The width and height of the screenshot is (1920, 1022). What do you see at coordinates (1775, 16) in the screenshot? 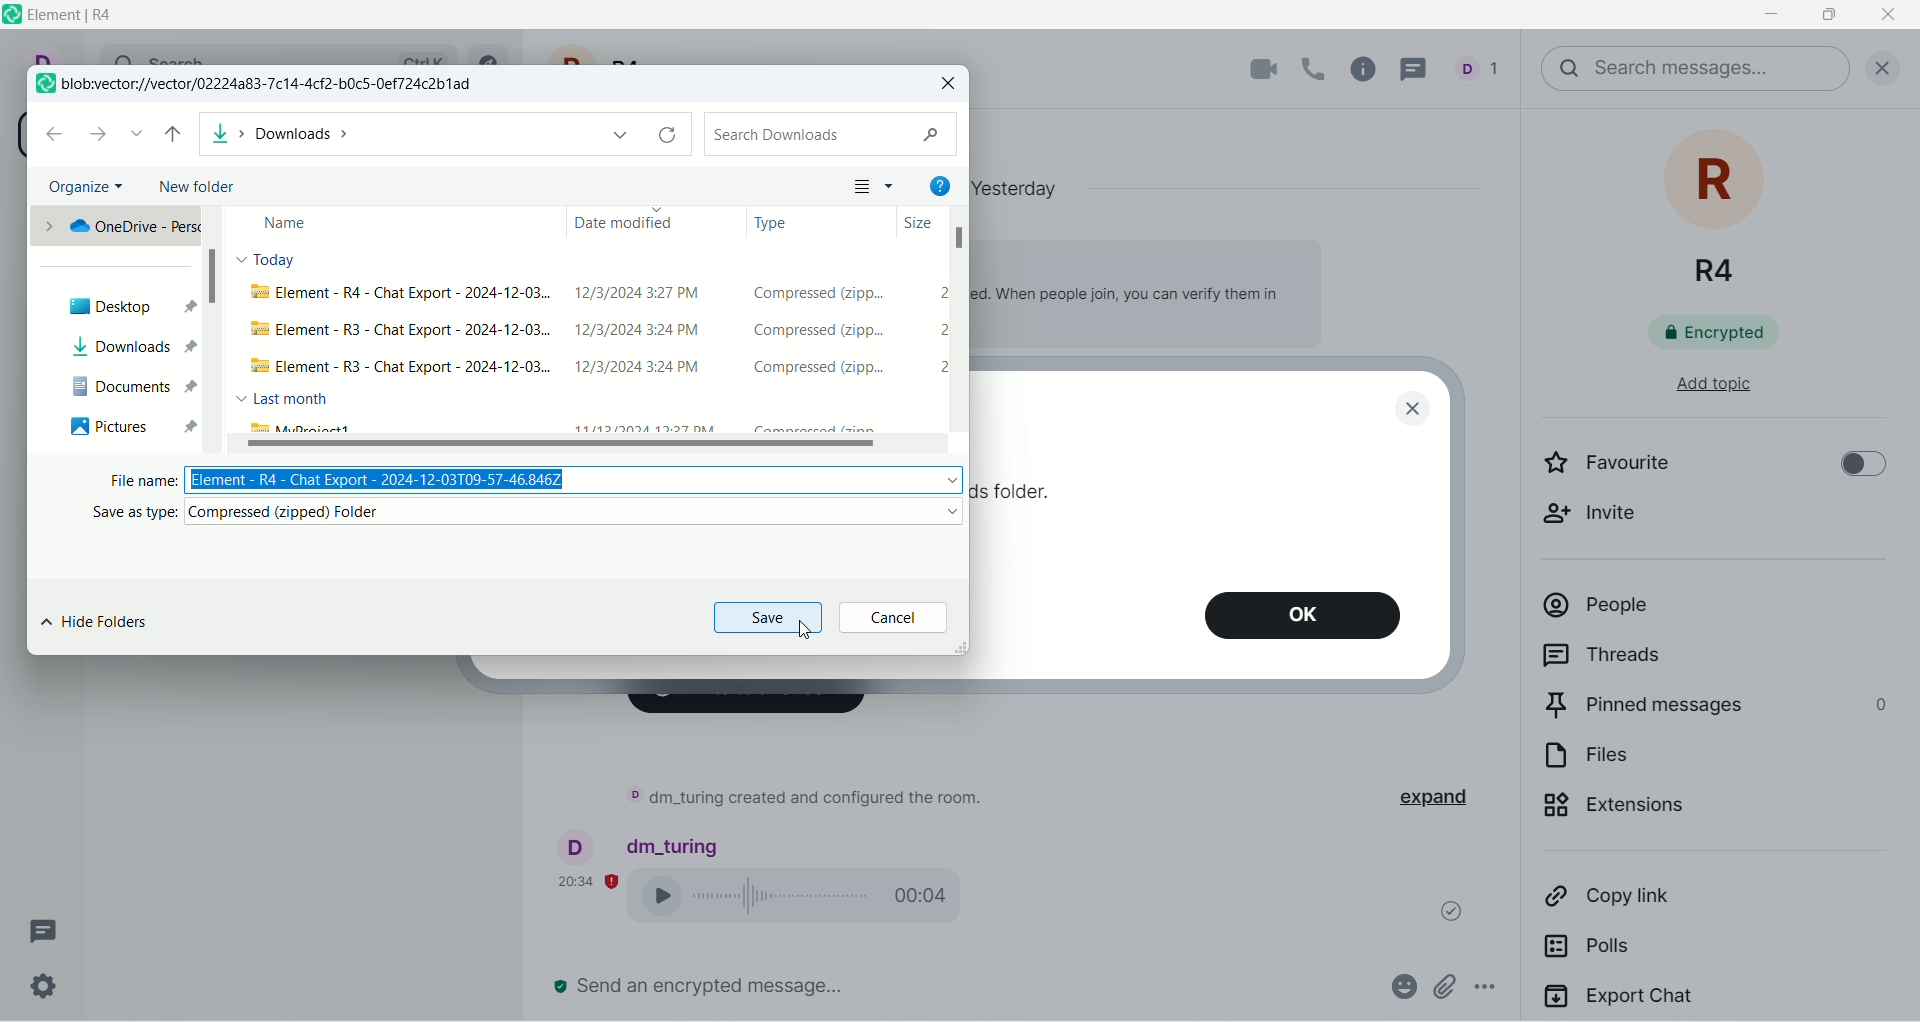
I see `minimize` at bounding box center [1775, 16].